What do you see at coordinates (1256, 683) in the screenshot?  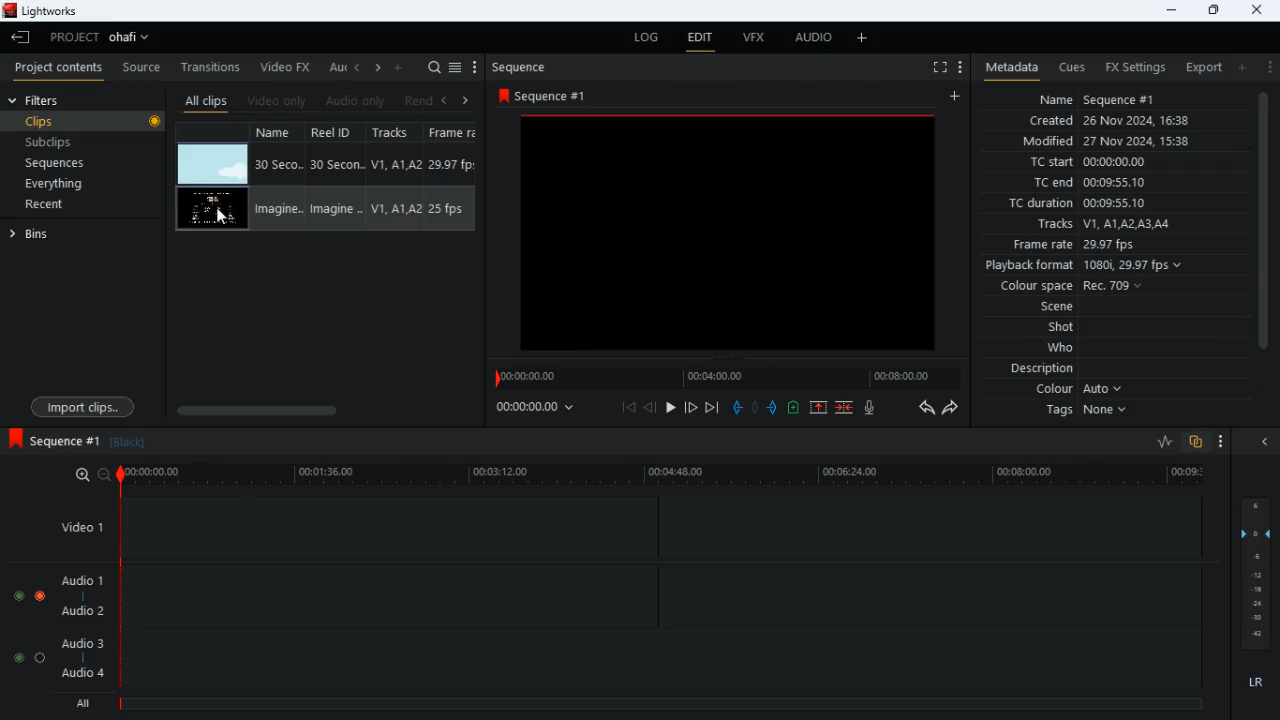 I see `lr` at bounding box center [1256, 683].